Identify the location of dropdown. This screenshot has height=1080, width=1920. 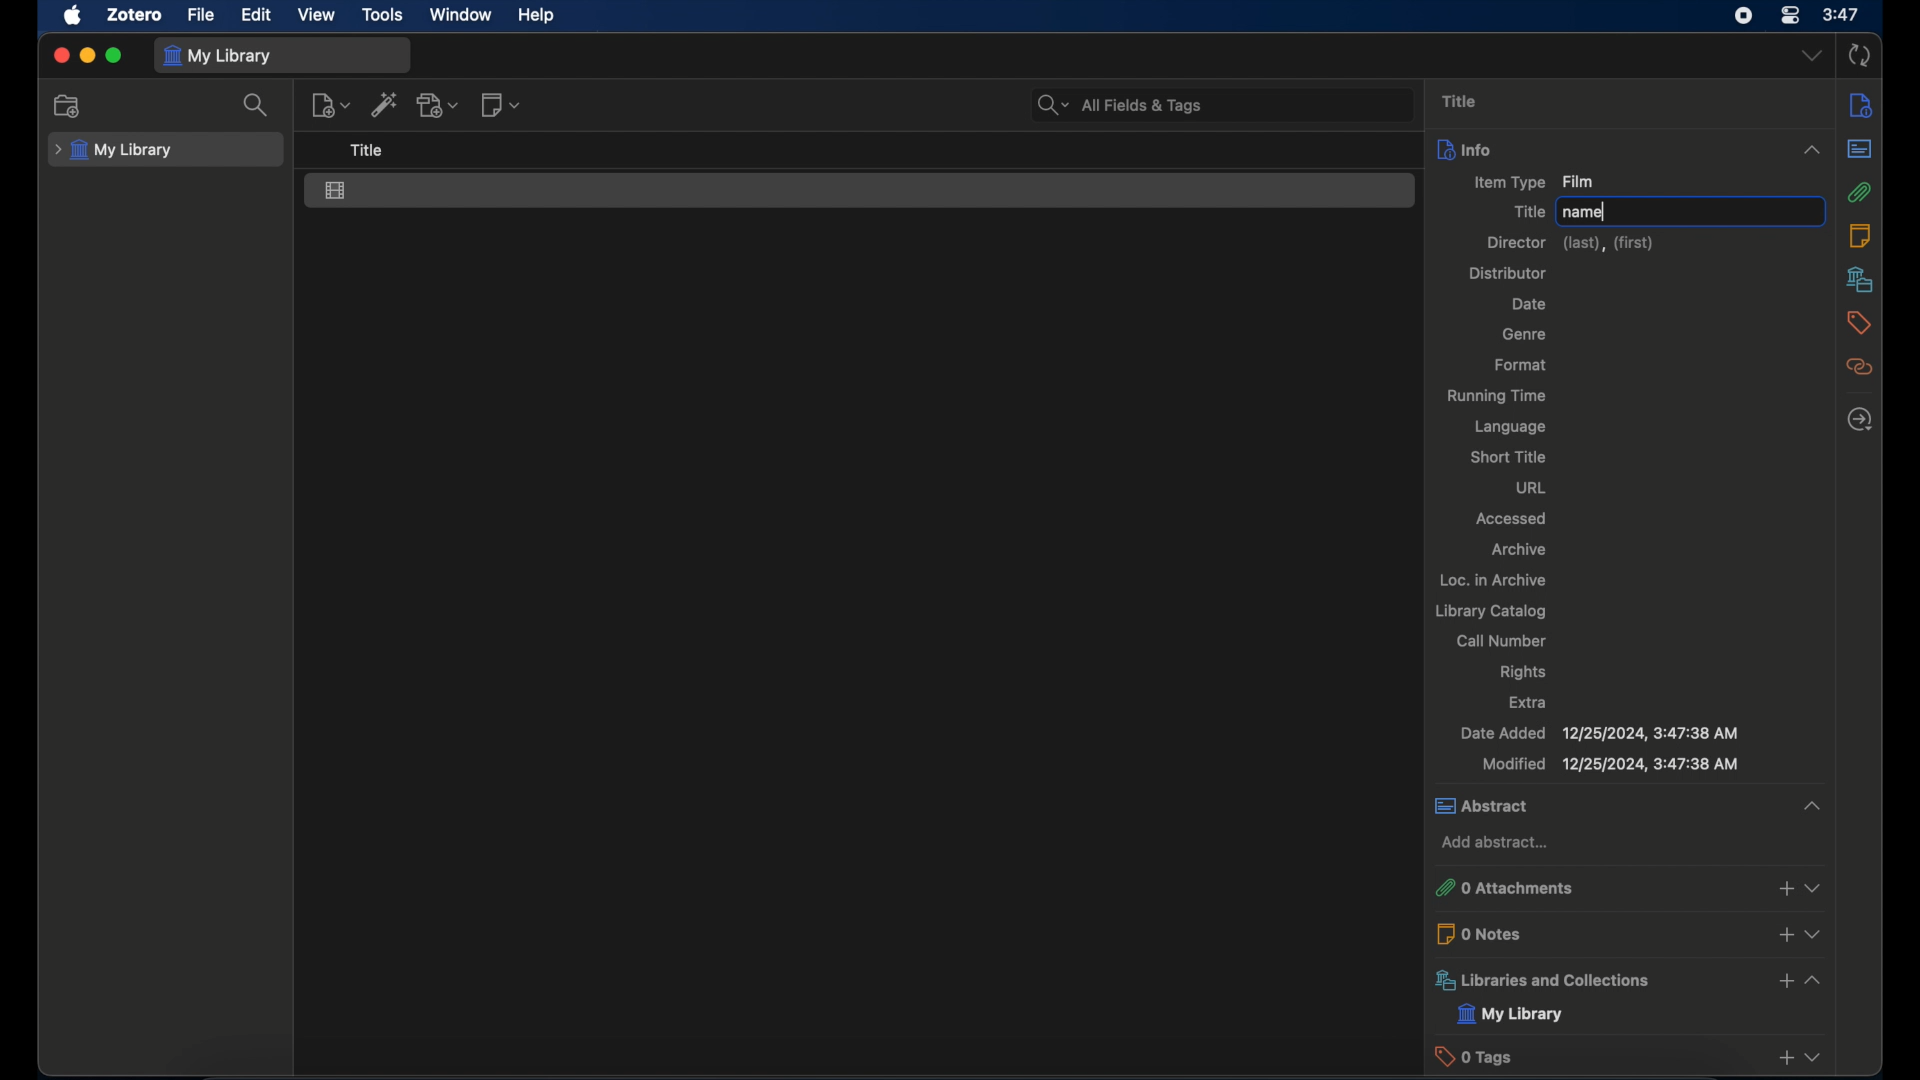
(1818, 886).